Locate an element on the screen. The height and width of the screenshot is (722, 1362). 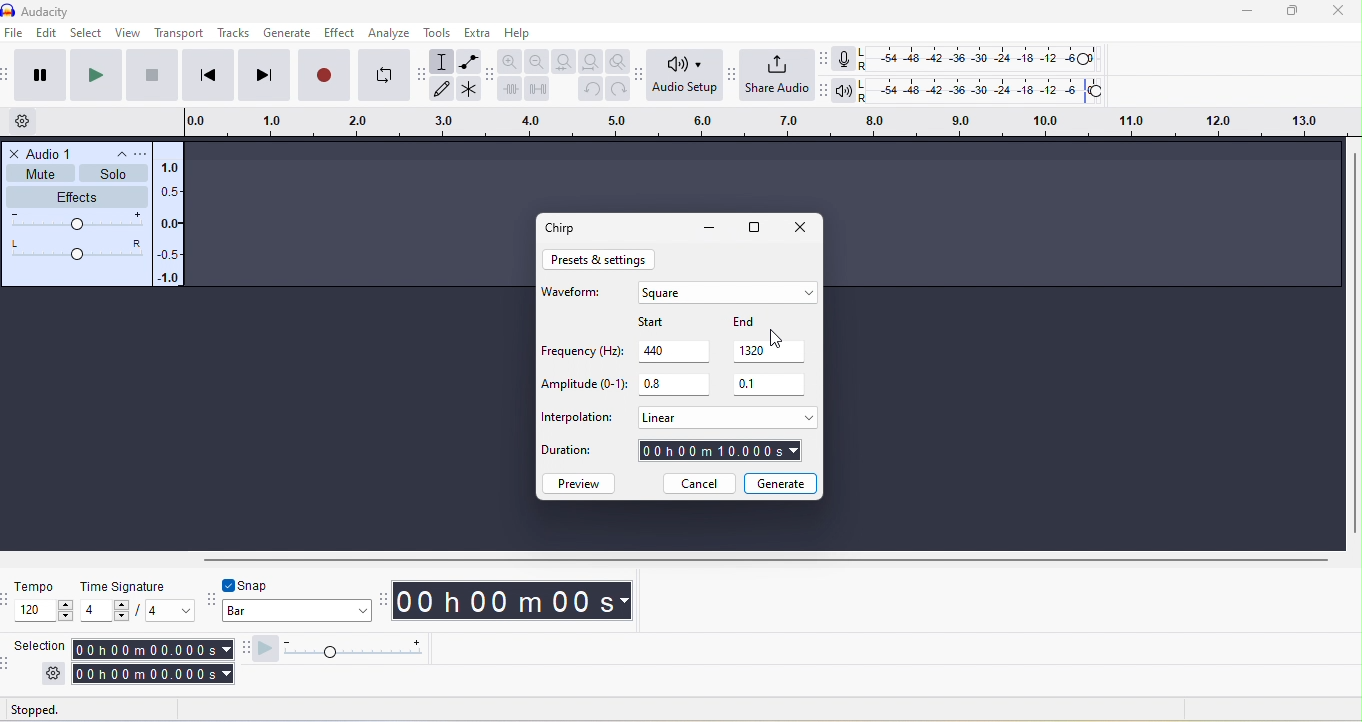
generate is located at coordinates (781, 482).